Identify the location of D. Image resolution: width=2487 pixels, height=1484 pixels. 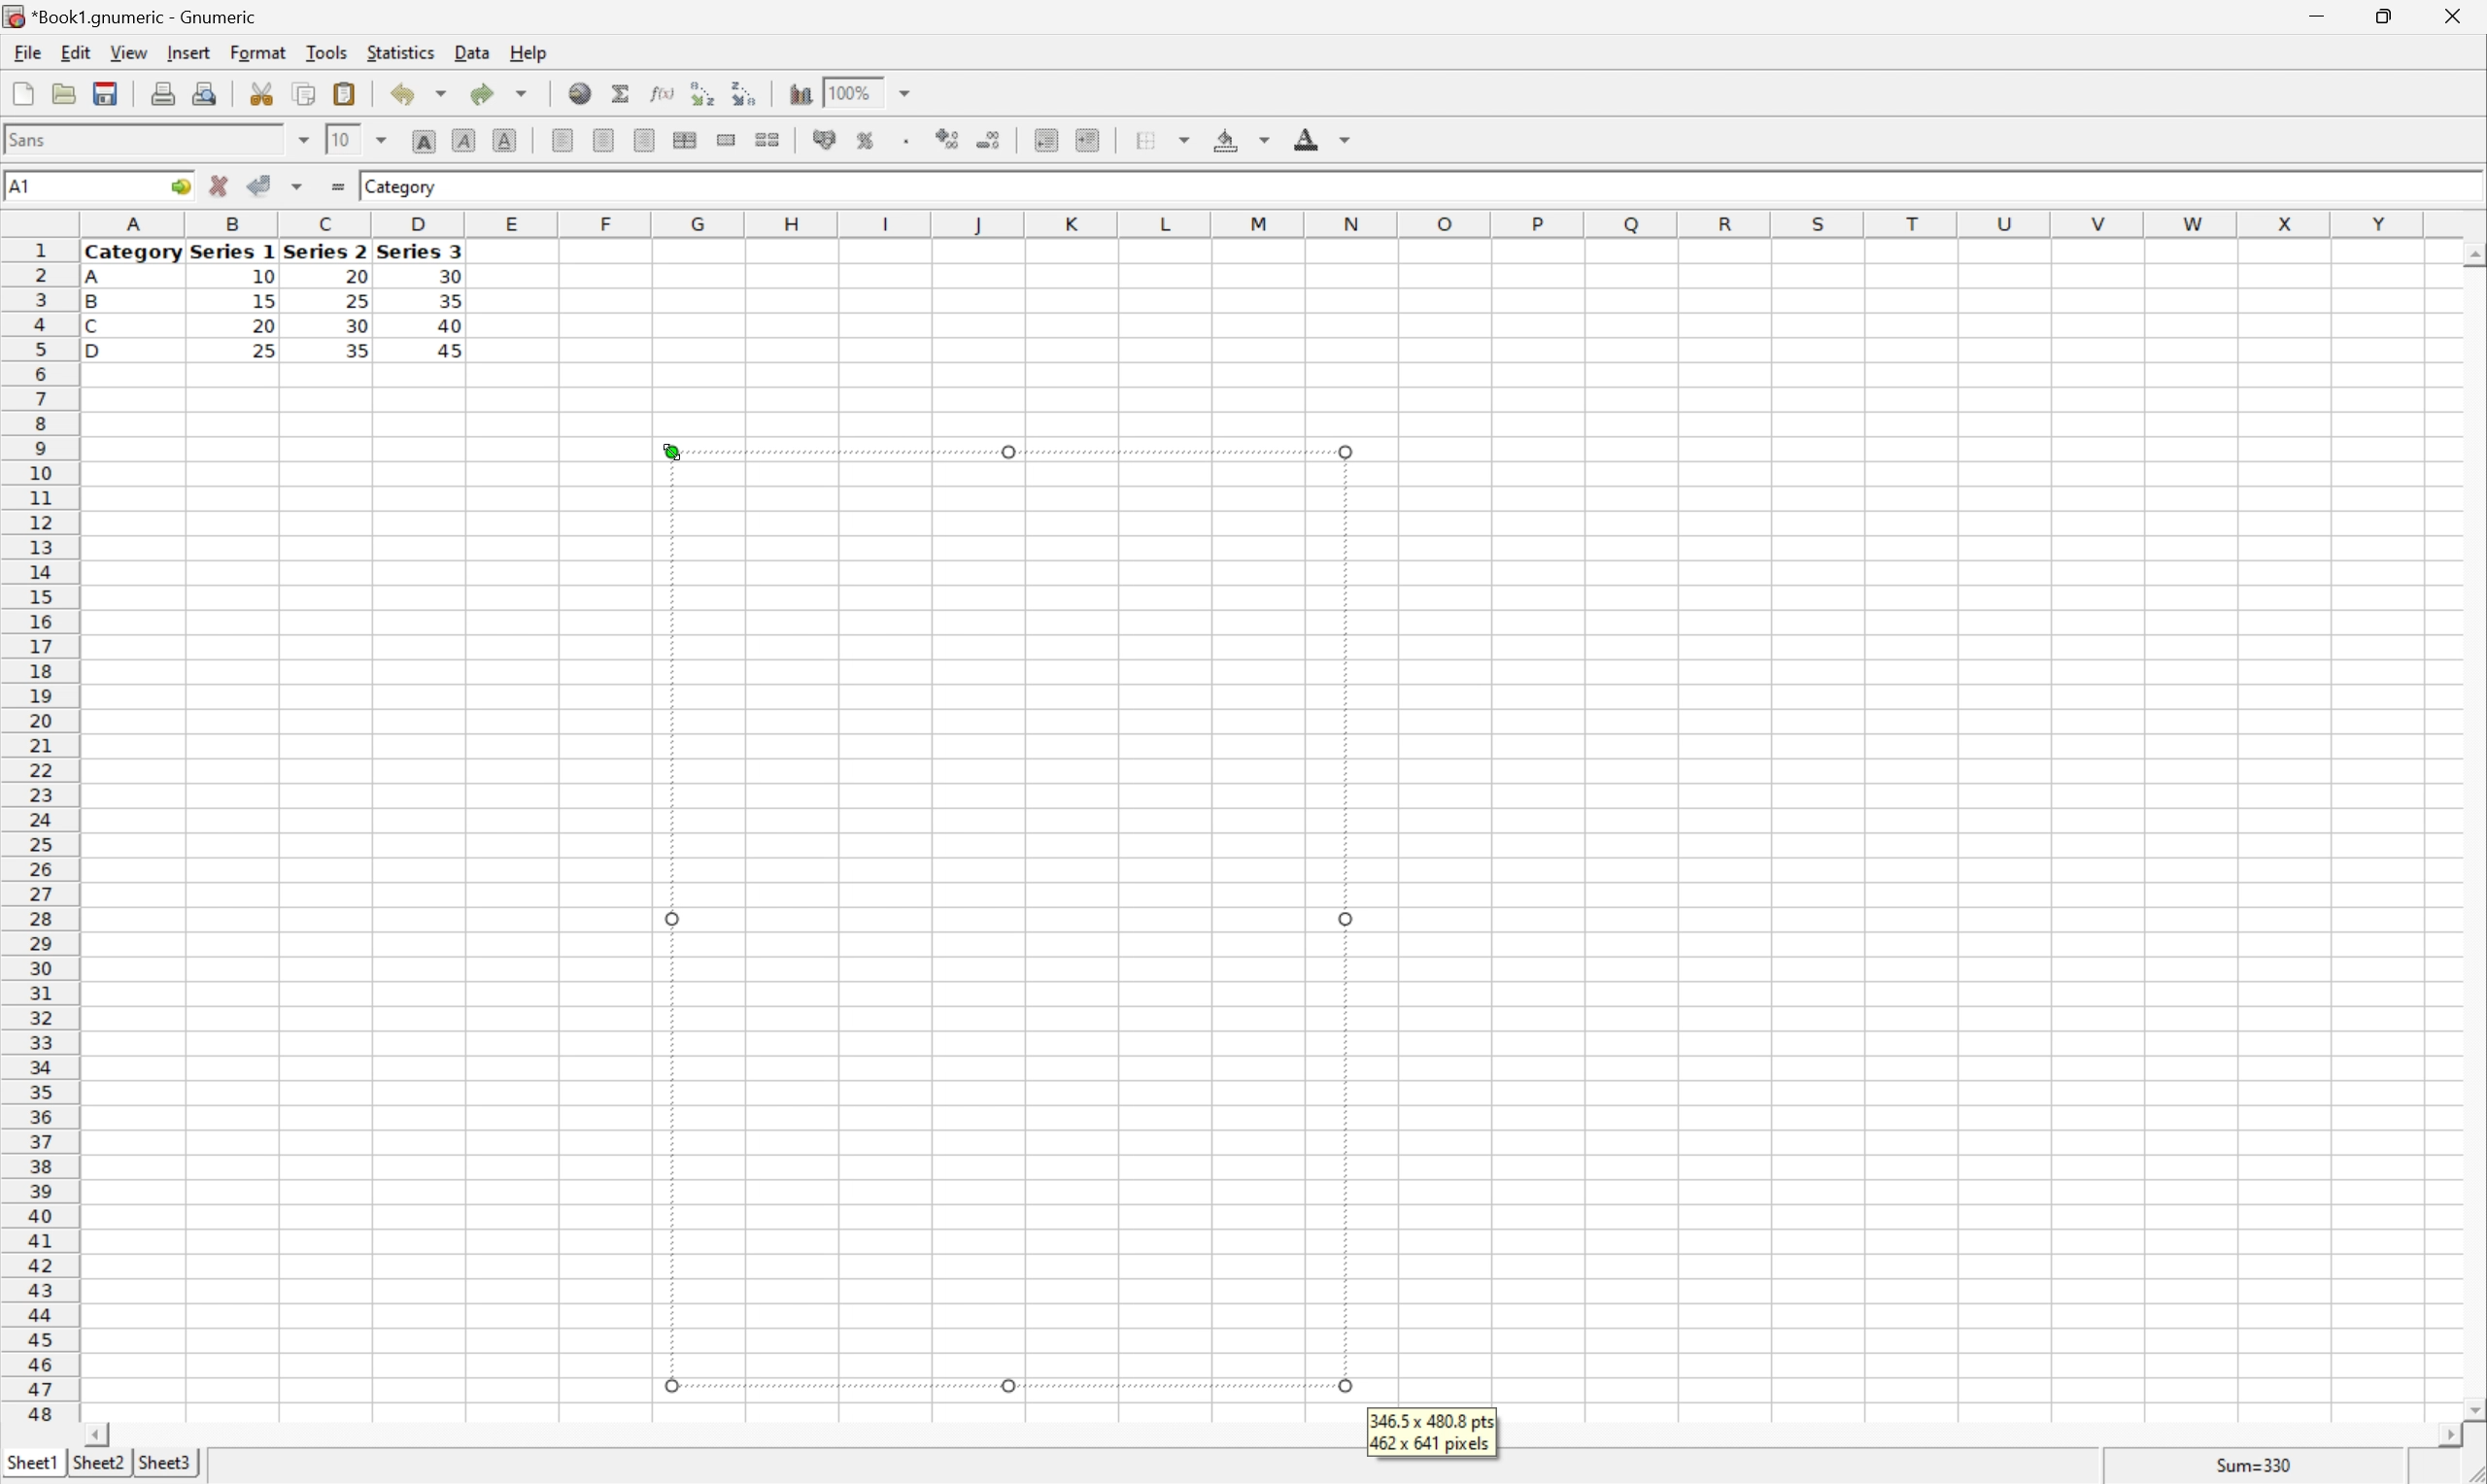
(103, 351).